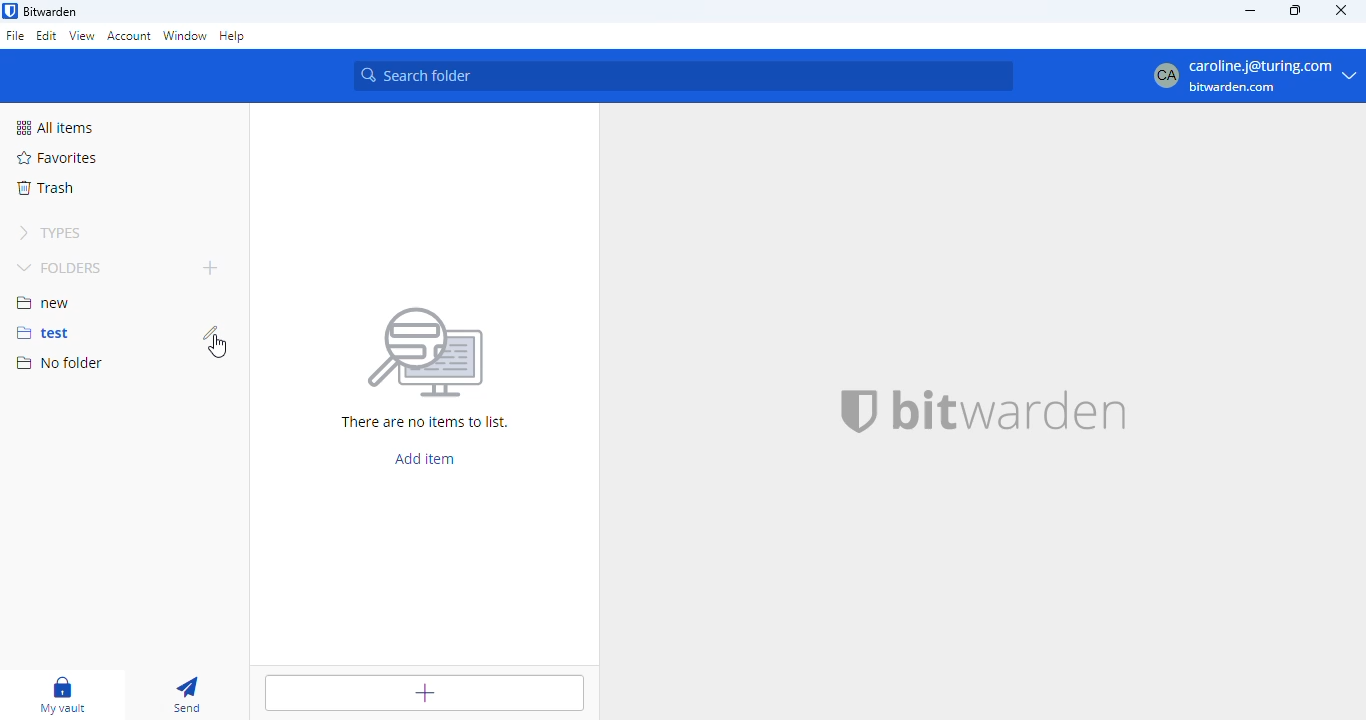 This screenshot has width=1366, height=720. Describe the element at coordinates (40, 333) in the screenshot. I see `test` at that location.